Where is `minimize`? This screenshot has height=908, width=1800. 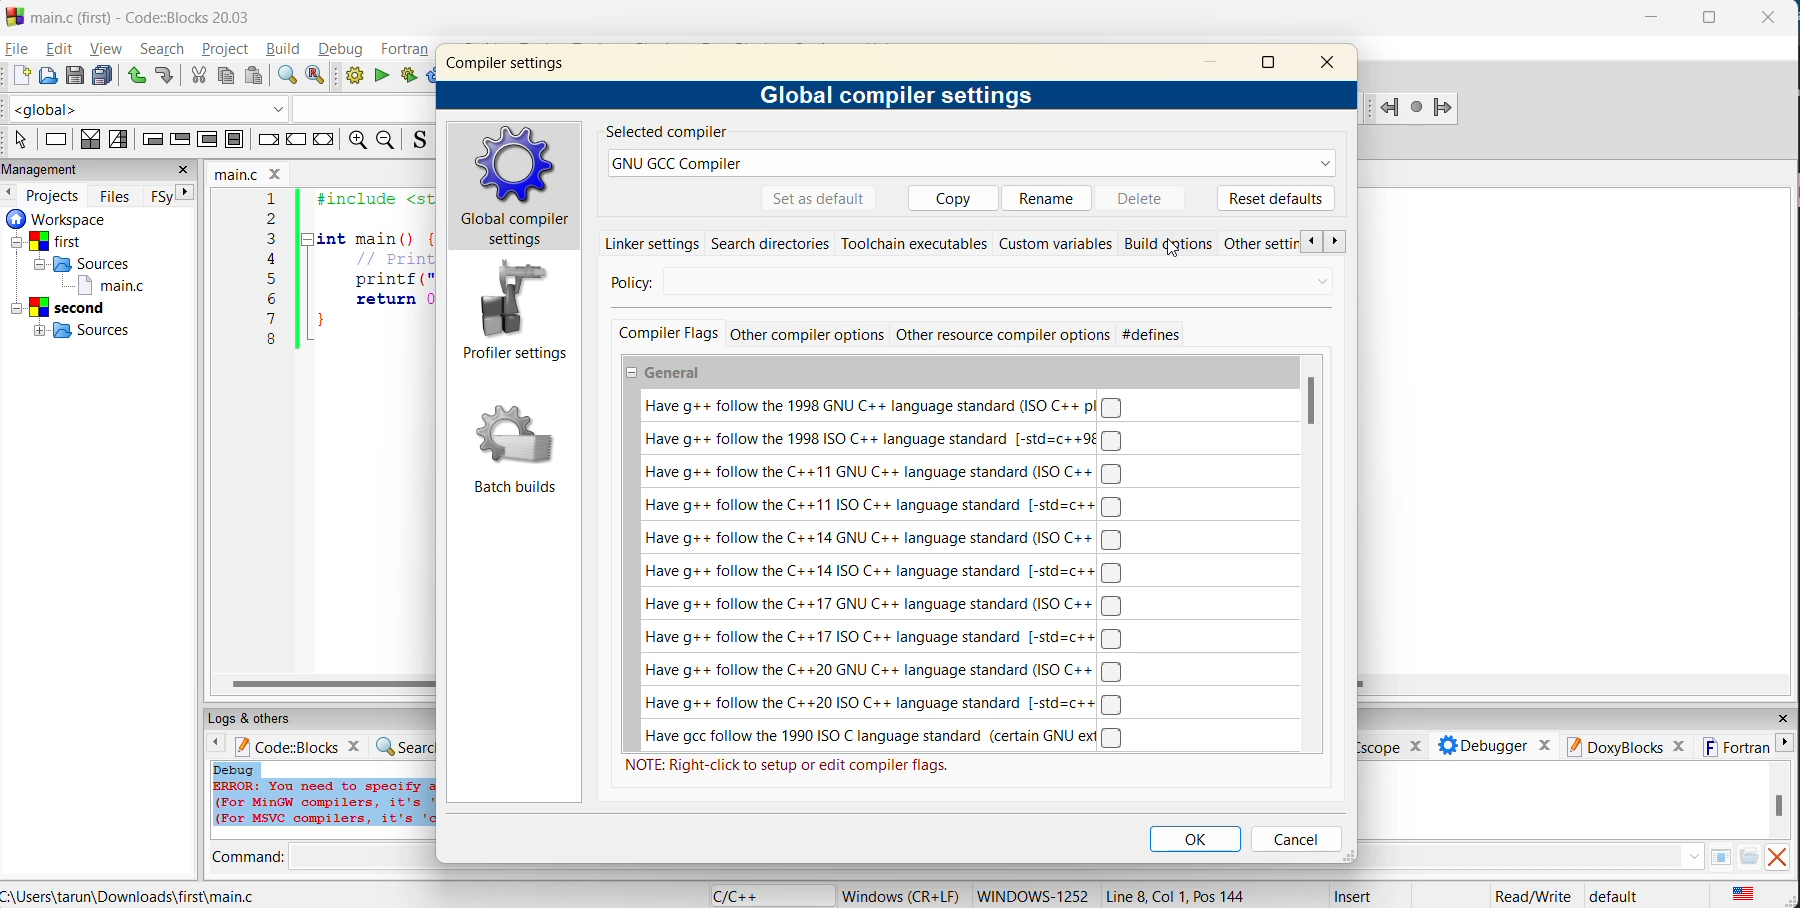 minimize is located at coordinates (1653, 20).